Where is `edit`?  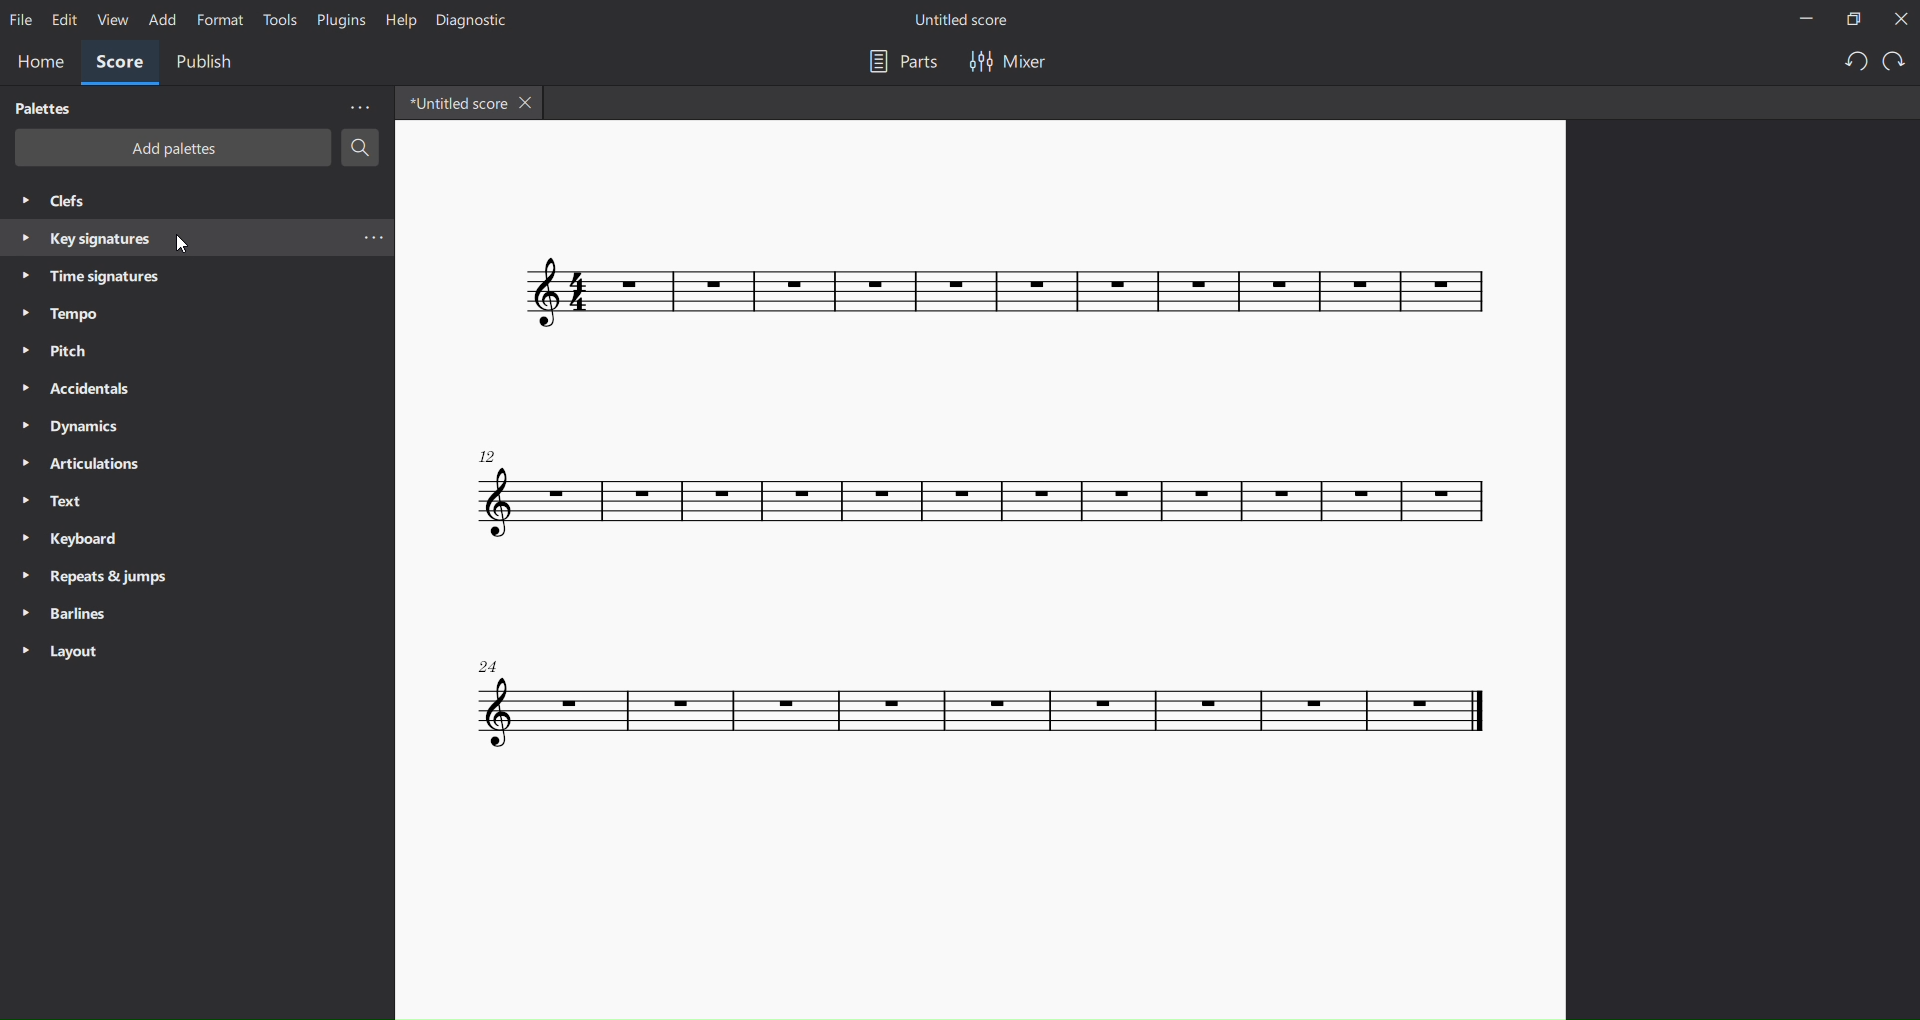 edit is located at coordinates (62, 18).